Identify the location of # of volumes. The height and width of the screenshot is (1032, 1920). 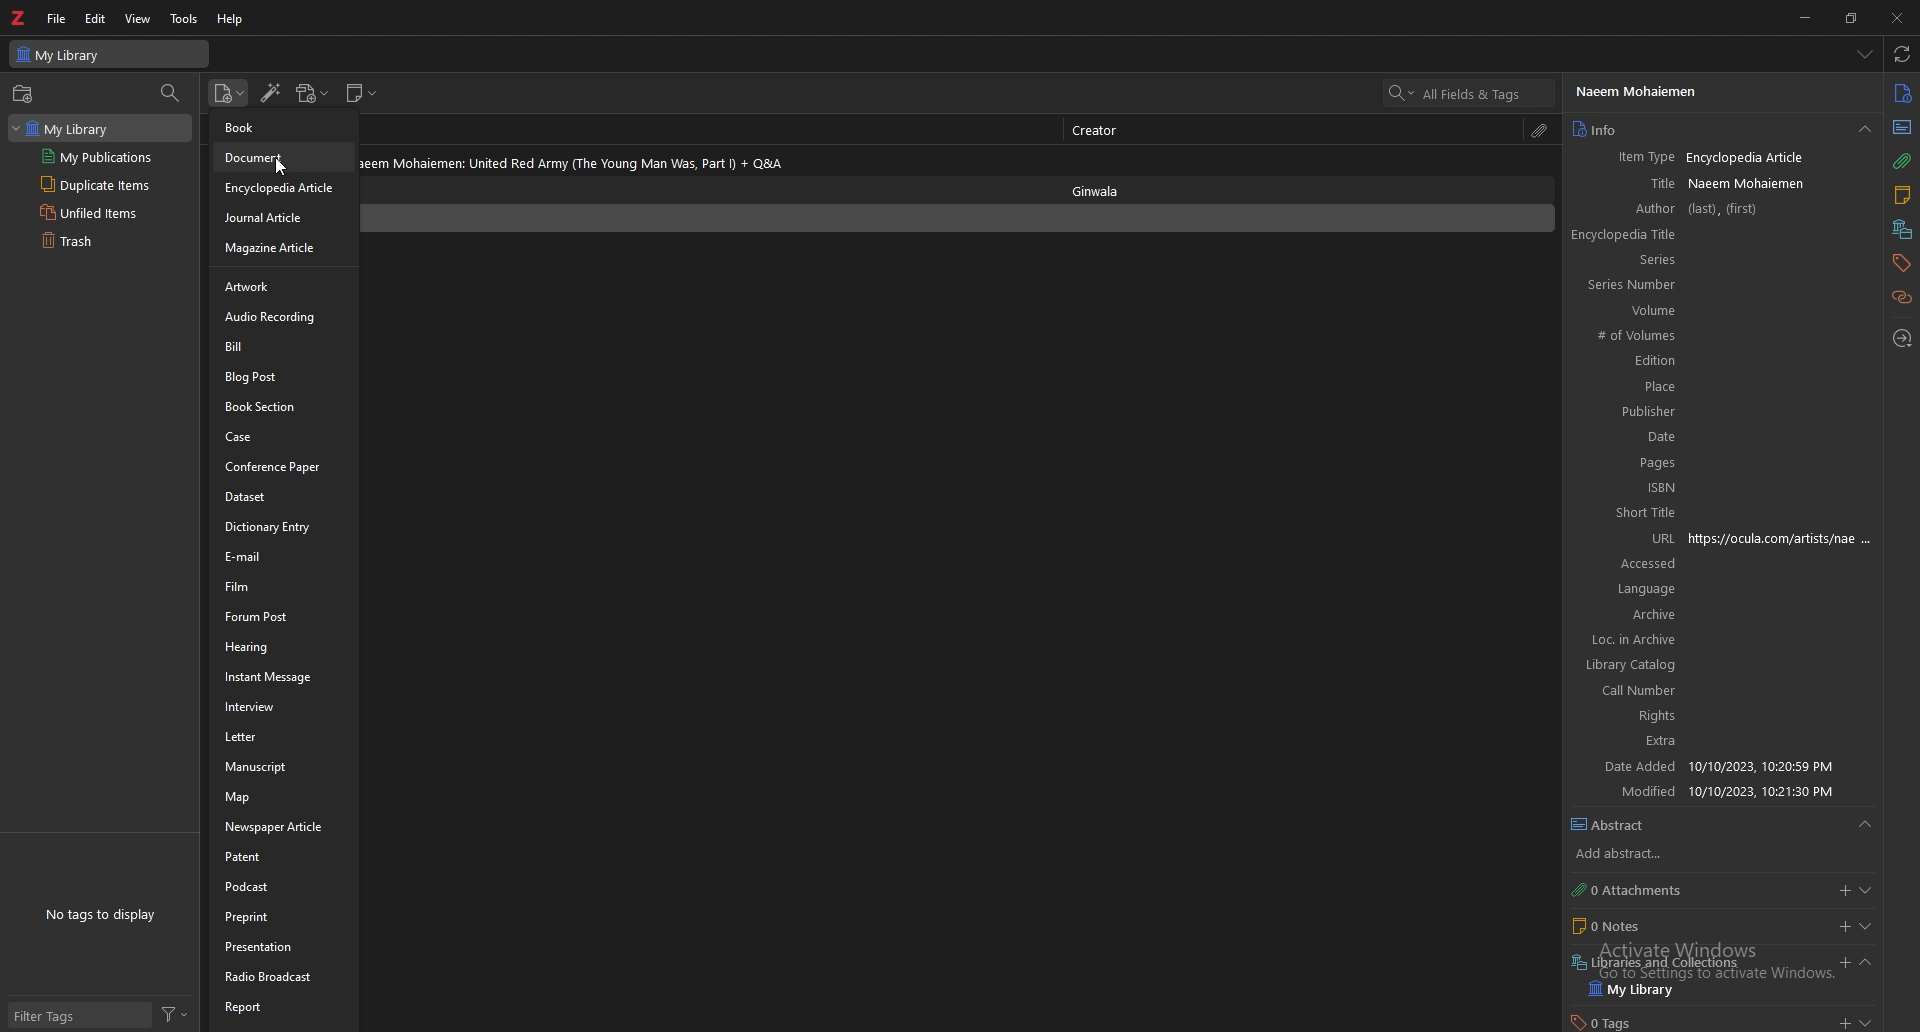
(1623, 336).